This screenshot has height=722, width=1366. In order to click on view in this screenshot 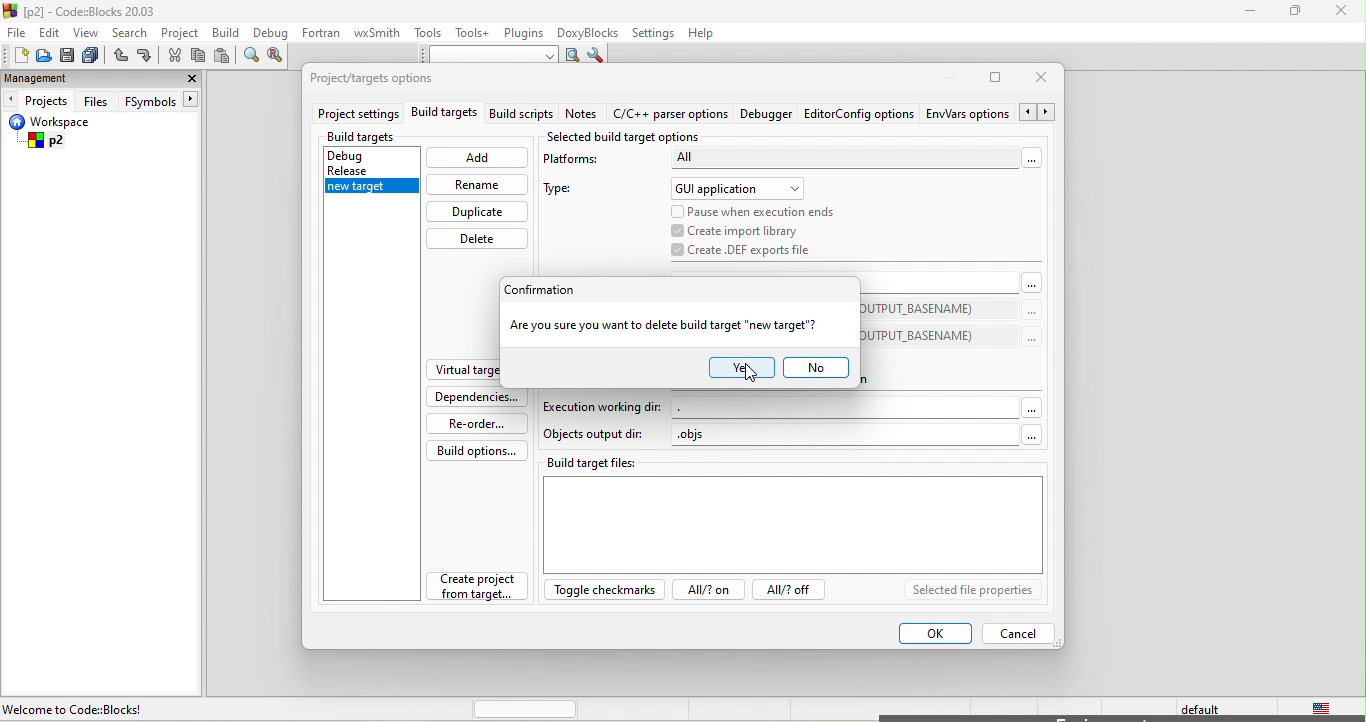, I will do `click(86, 33)`.